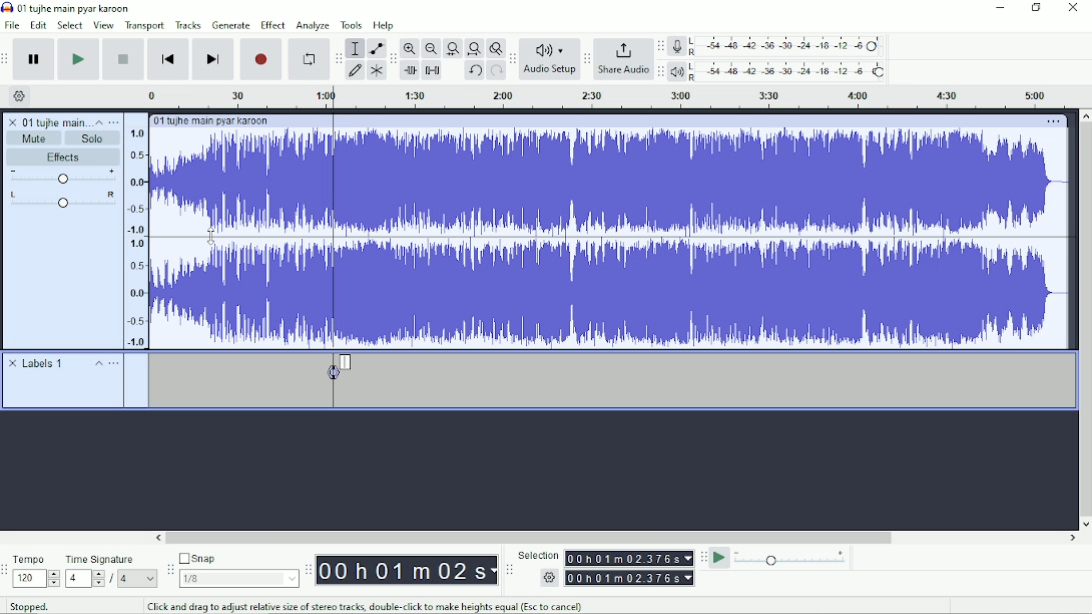 This screenshot has height=614, width=1092. What do you see at coordinates (115, 121) in the screenshot?
I see `Open menu` at bounding box center [115, 121].